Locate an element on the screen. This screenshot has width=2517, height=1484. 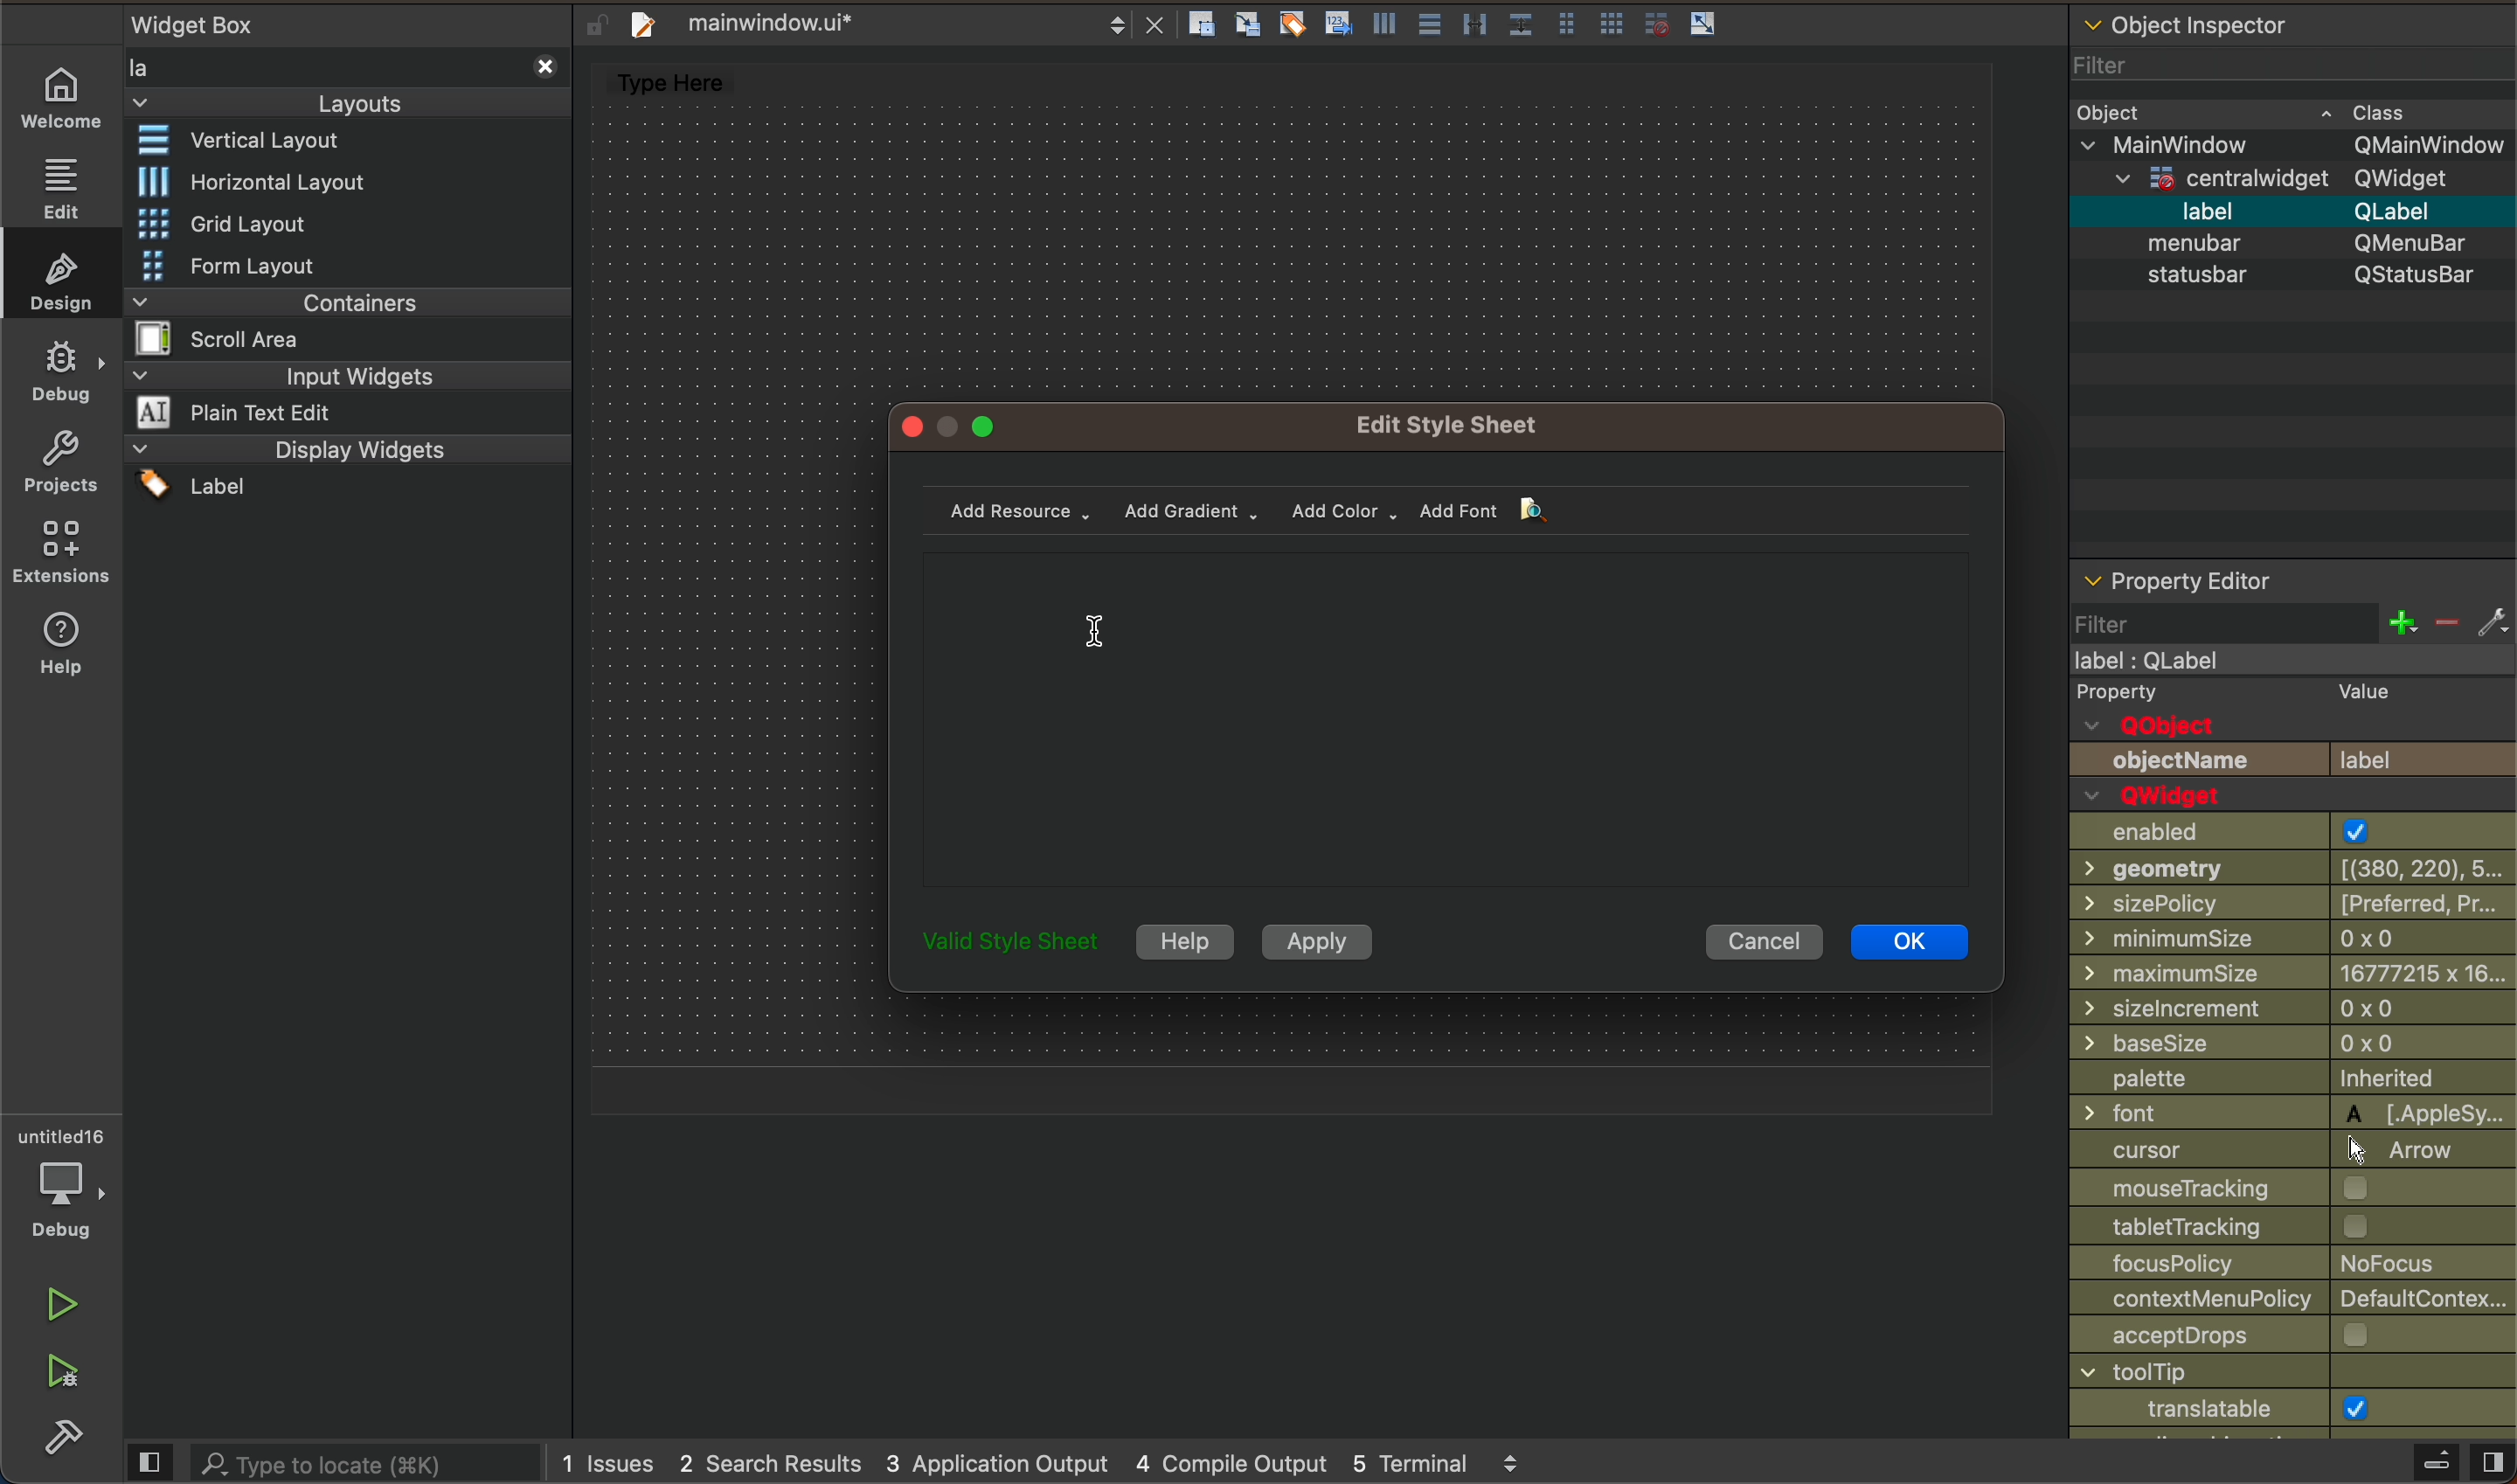
menbar is located at coordinates (2303, 241).